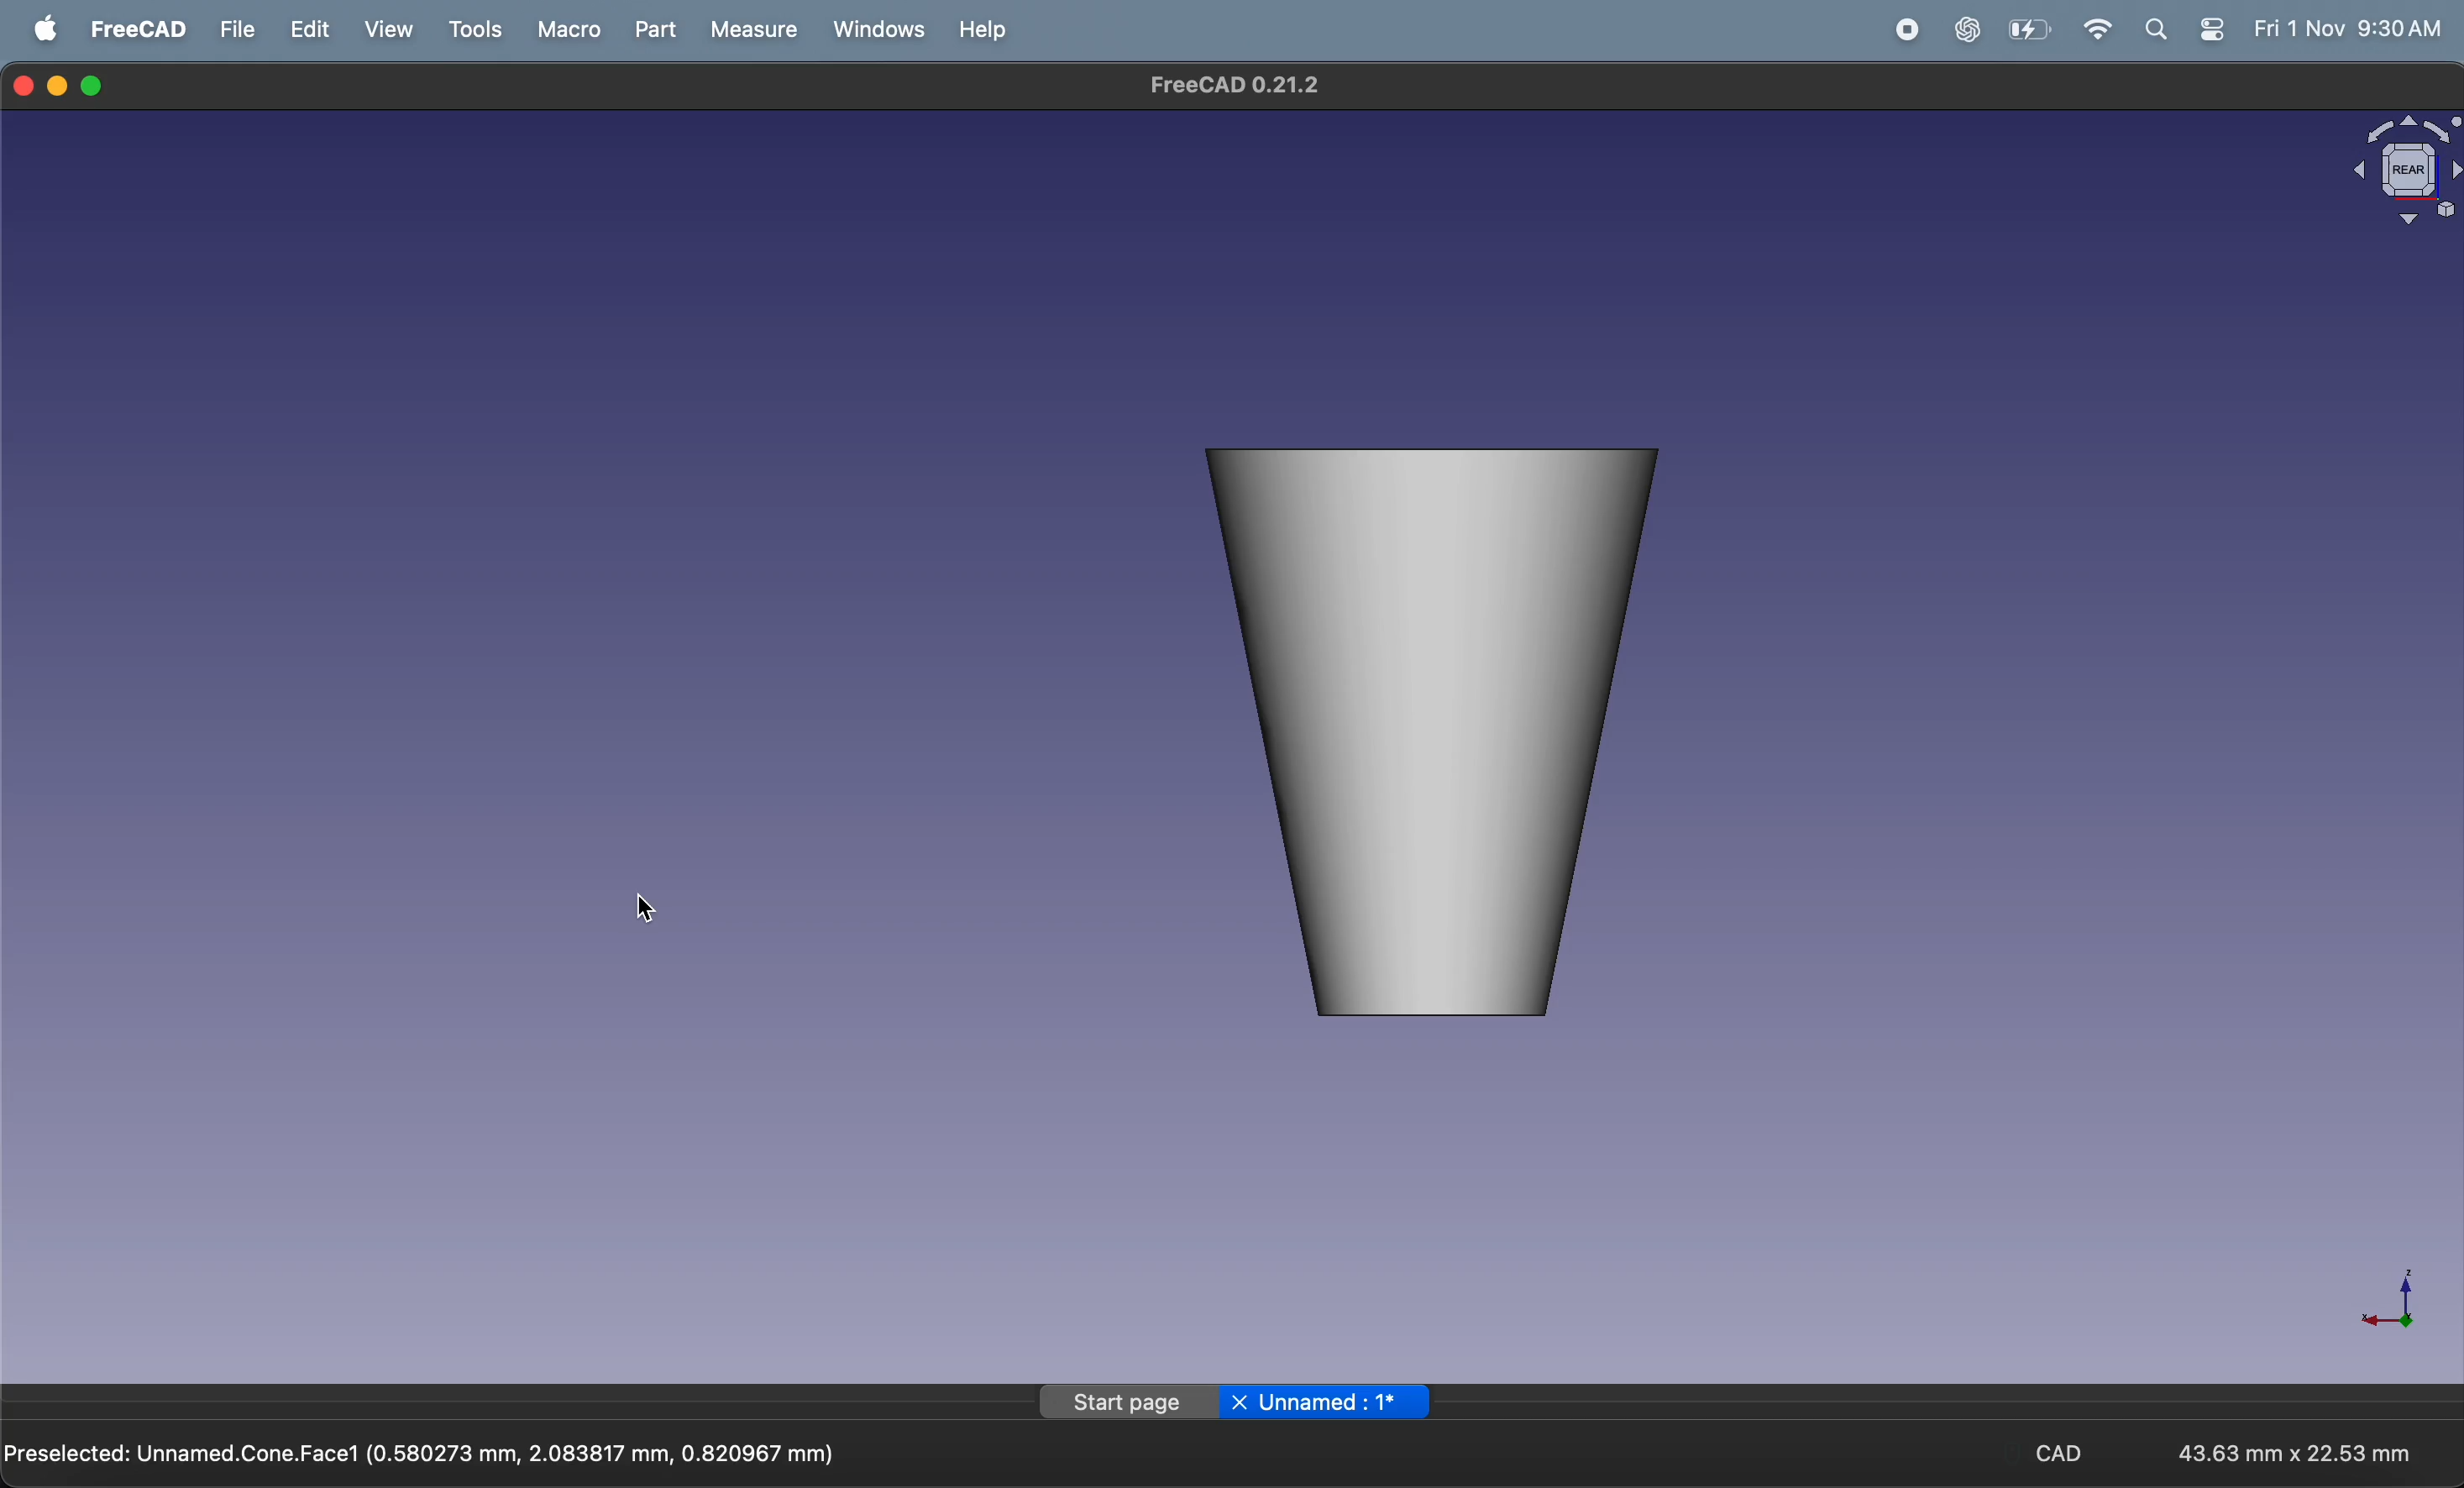  Describe the element at coordinates (647, 30) in the screenshot. I see `part` at that location.